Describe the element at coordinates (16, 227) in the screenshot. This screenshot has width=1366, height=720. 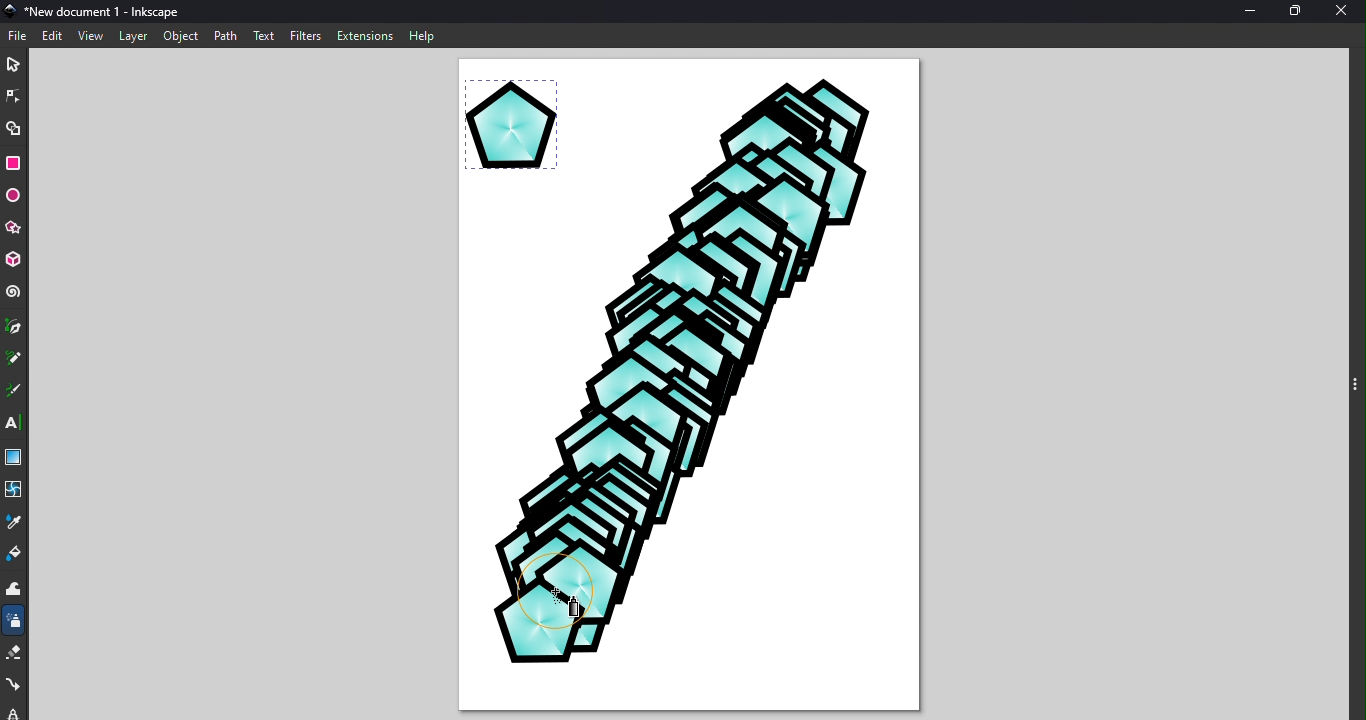
I see `Star/polygon tool` at that location.